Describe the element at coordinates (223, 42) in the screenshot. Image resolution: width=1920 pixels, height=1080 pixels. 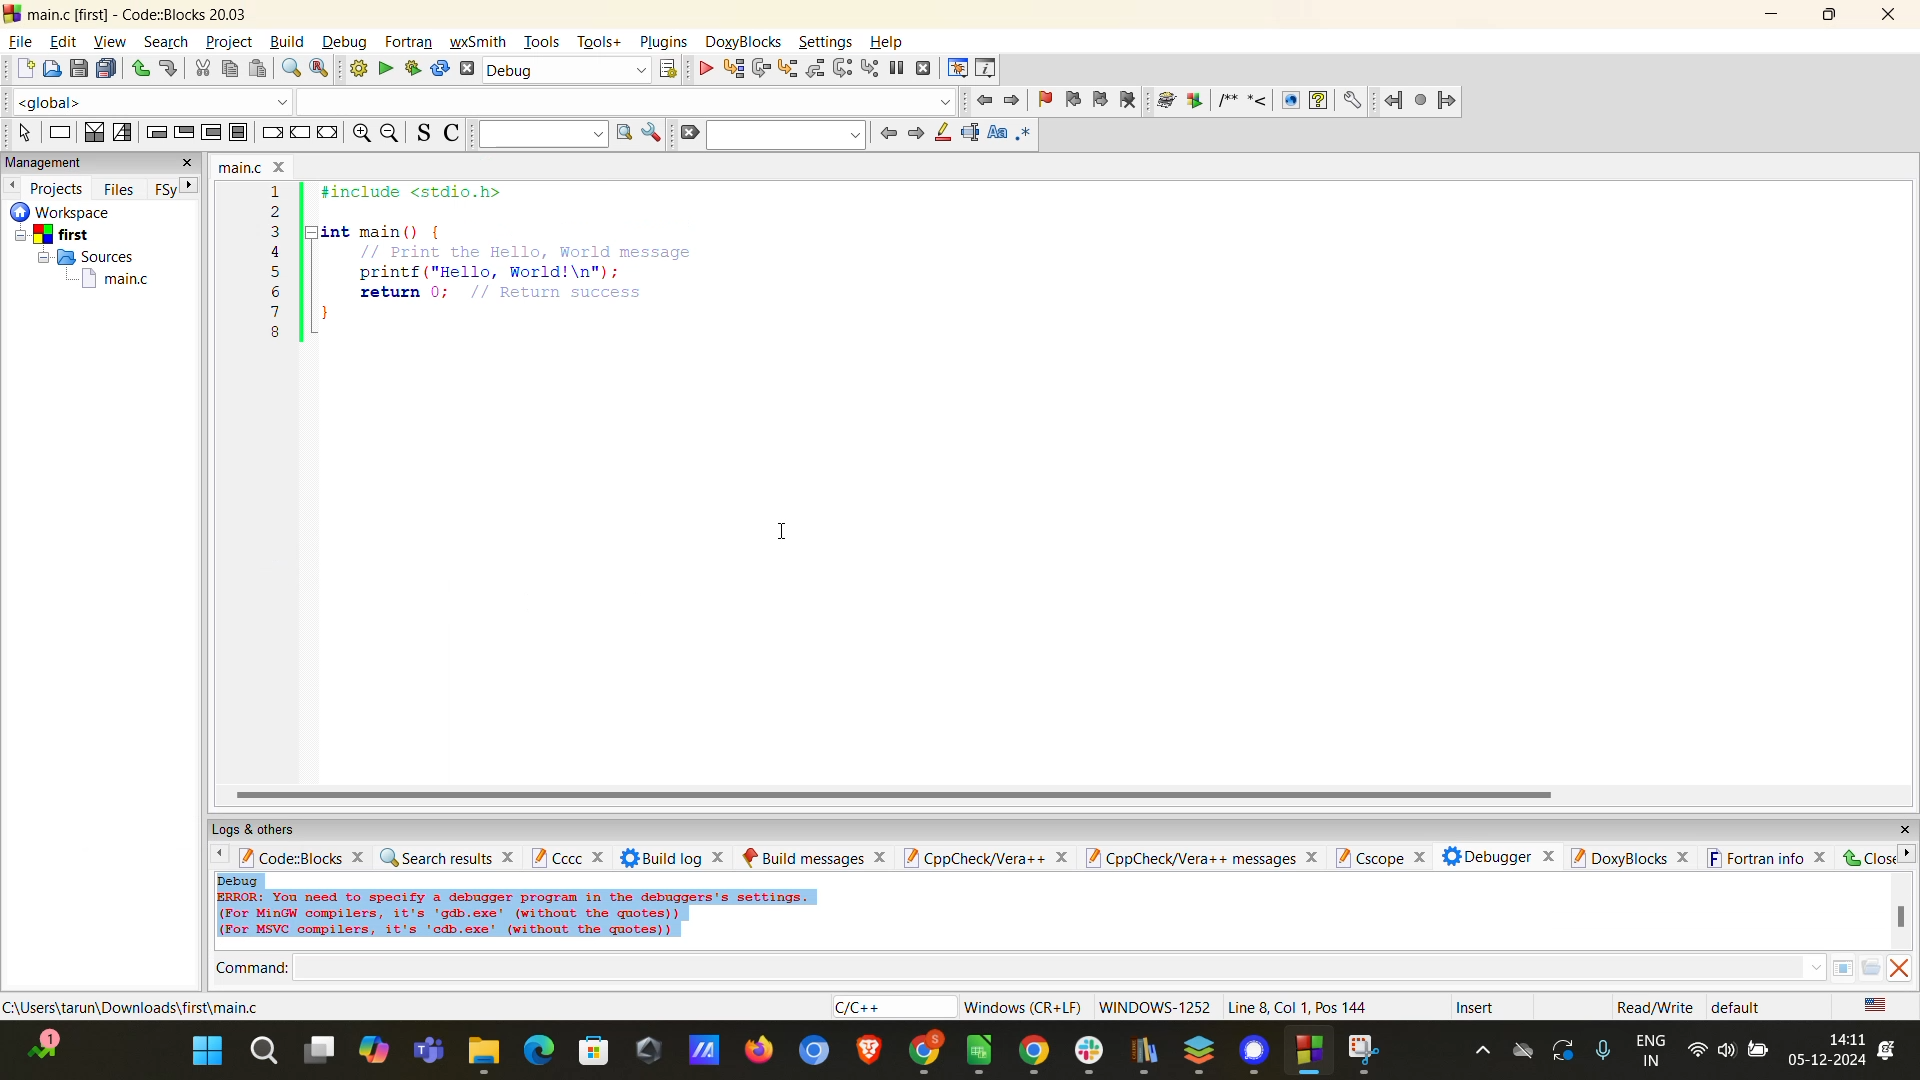
I see `project` at that location.